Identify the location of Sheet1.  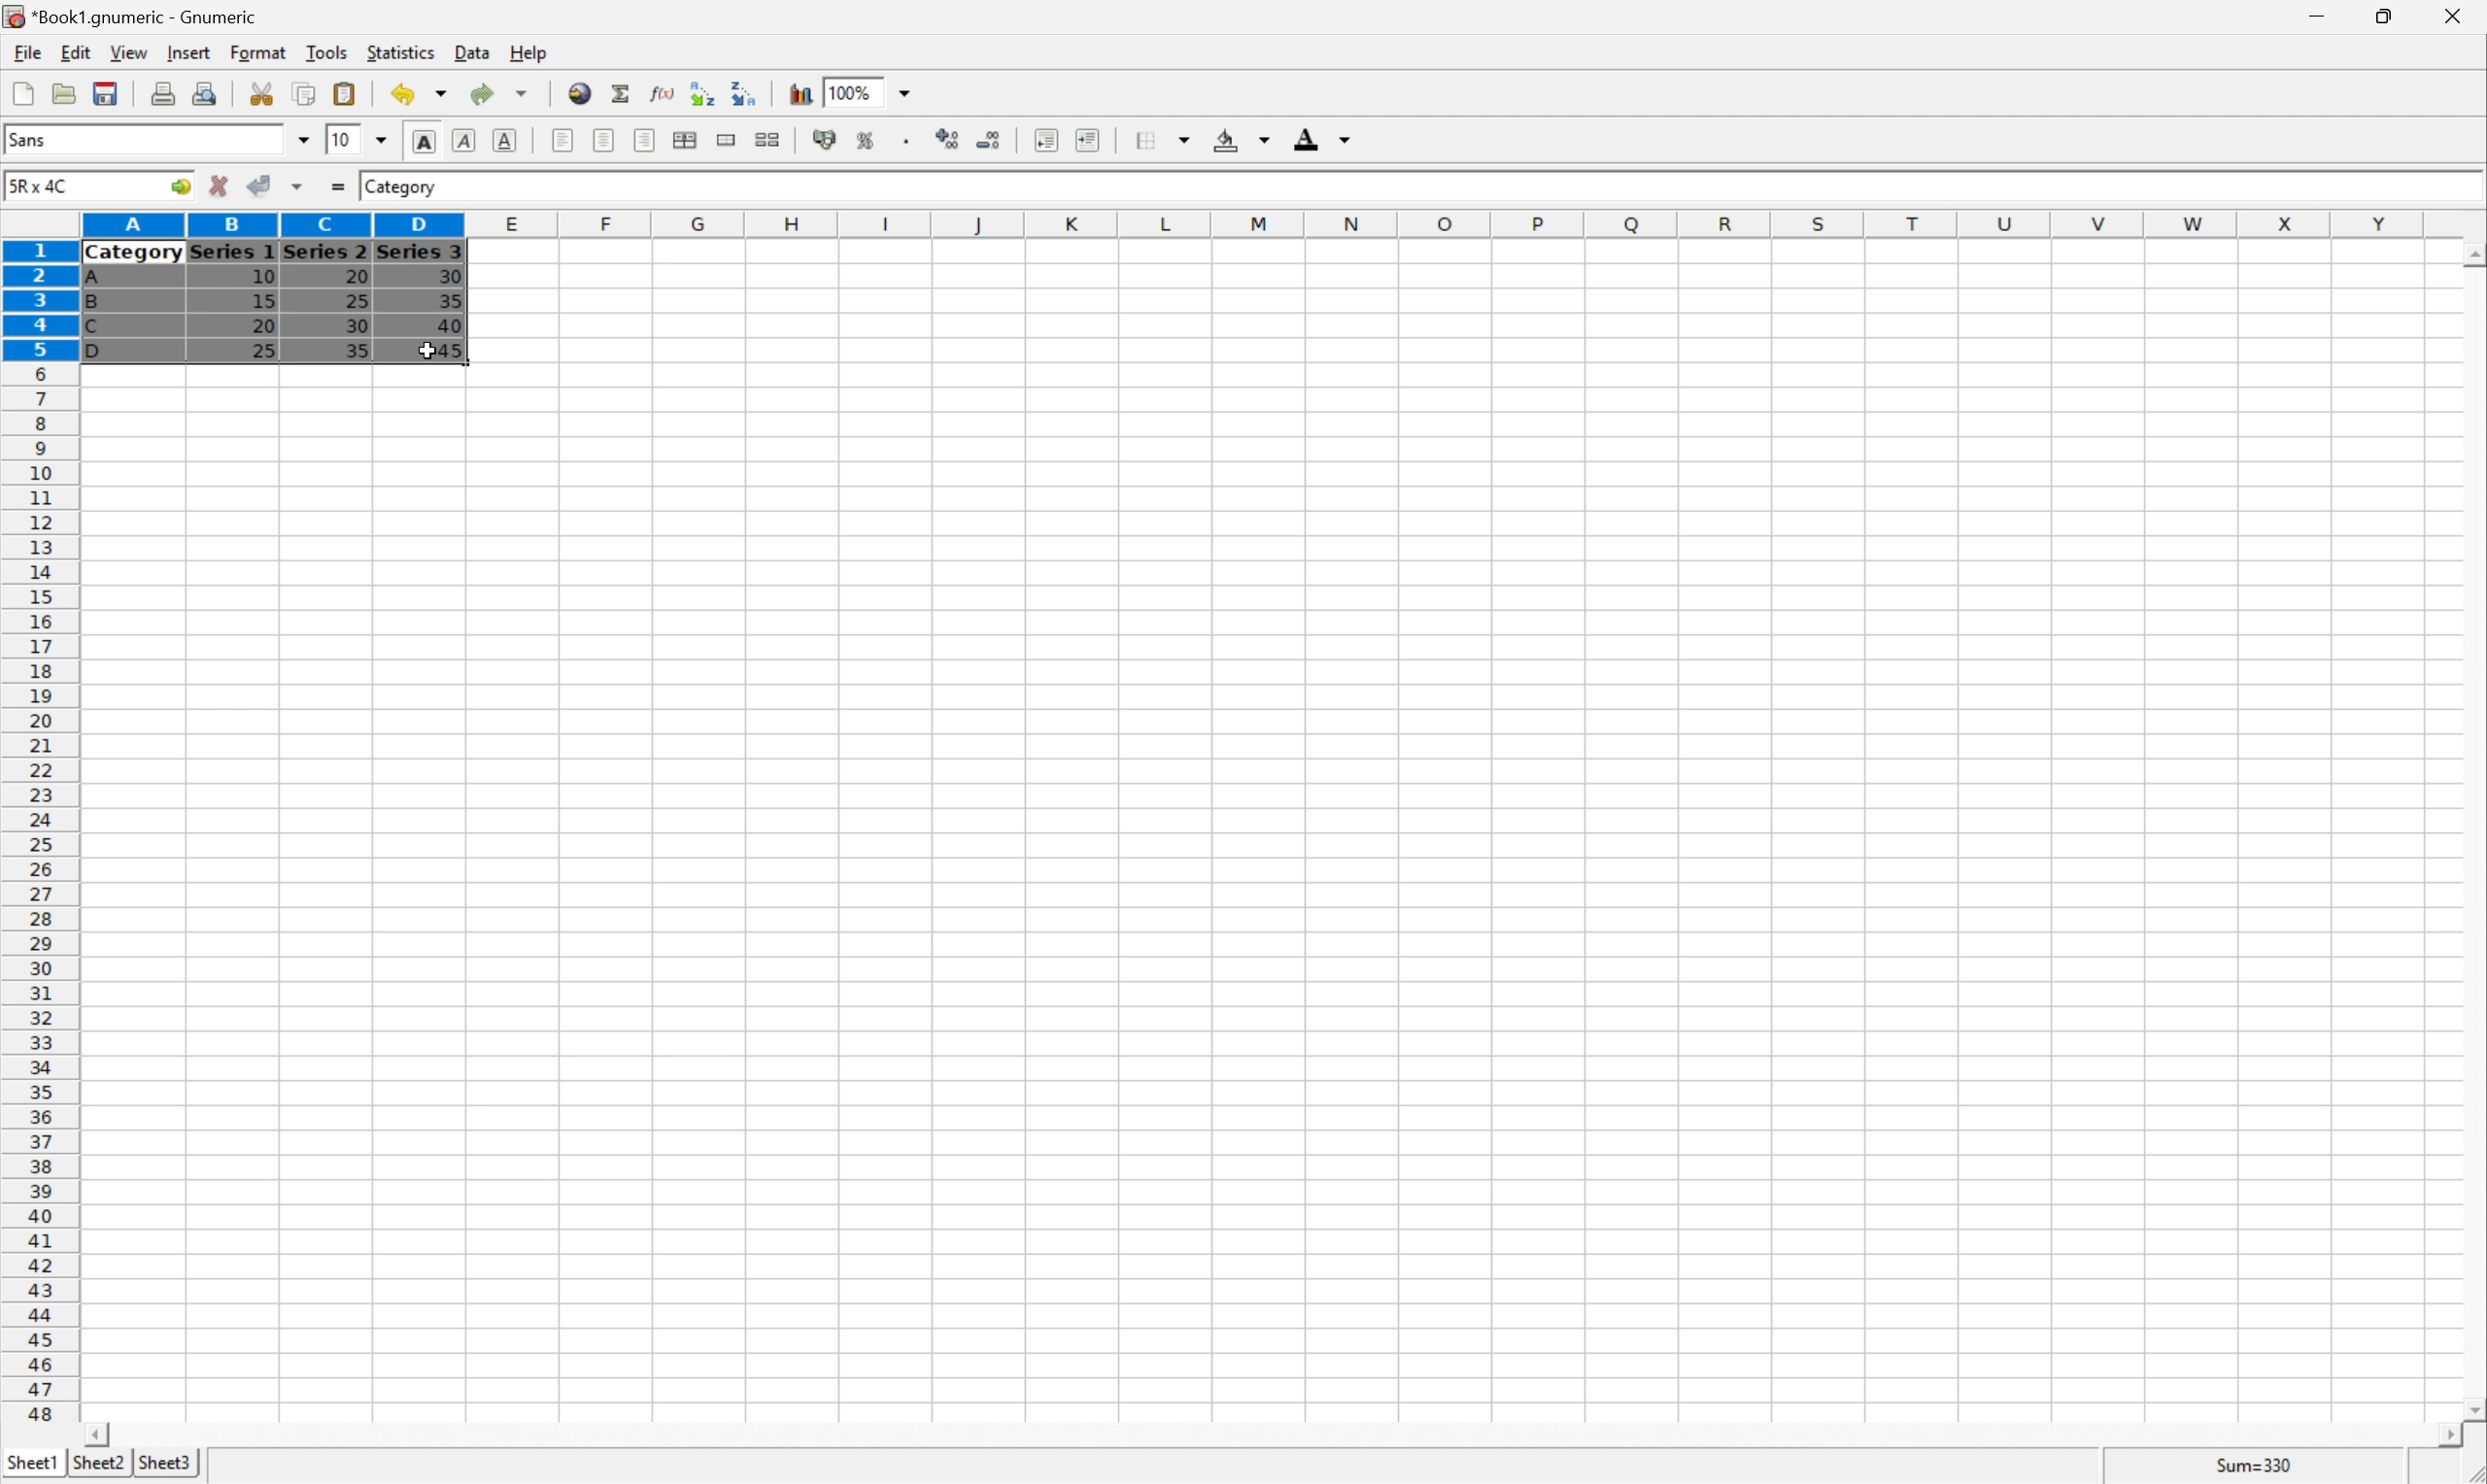
(31, 1464).